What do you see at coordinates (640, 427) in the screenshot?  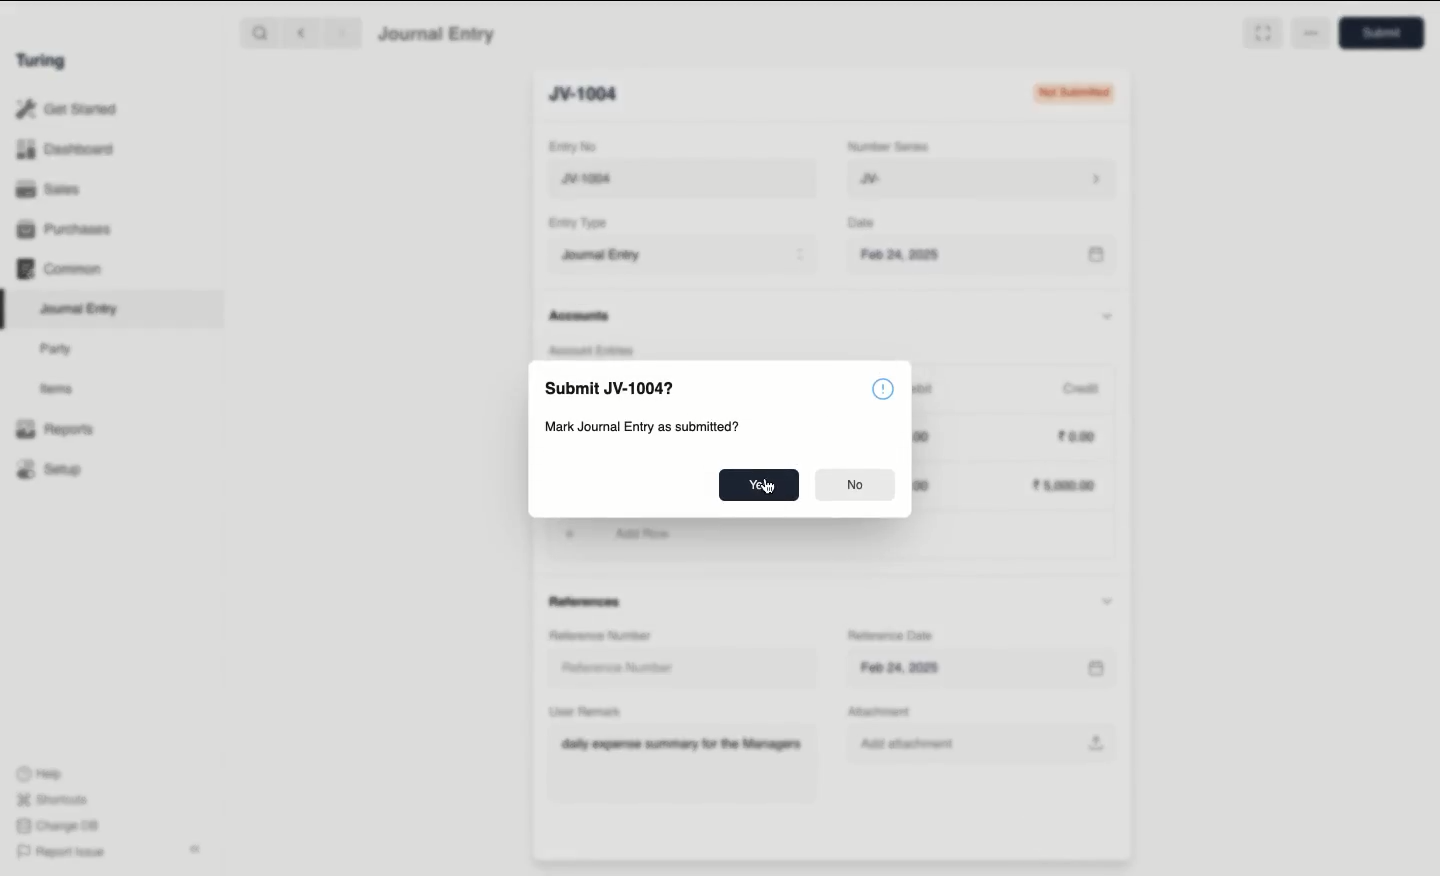 I see `Mark Journal Entry as submitted?` at bounding box center [640, 427].